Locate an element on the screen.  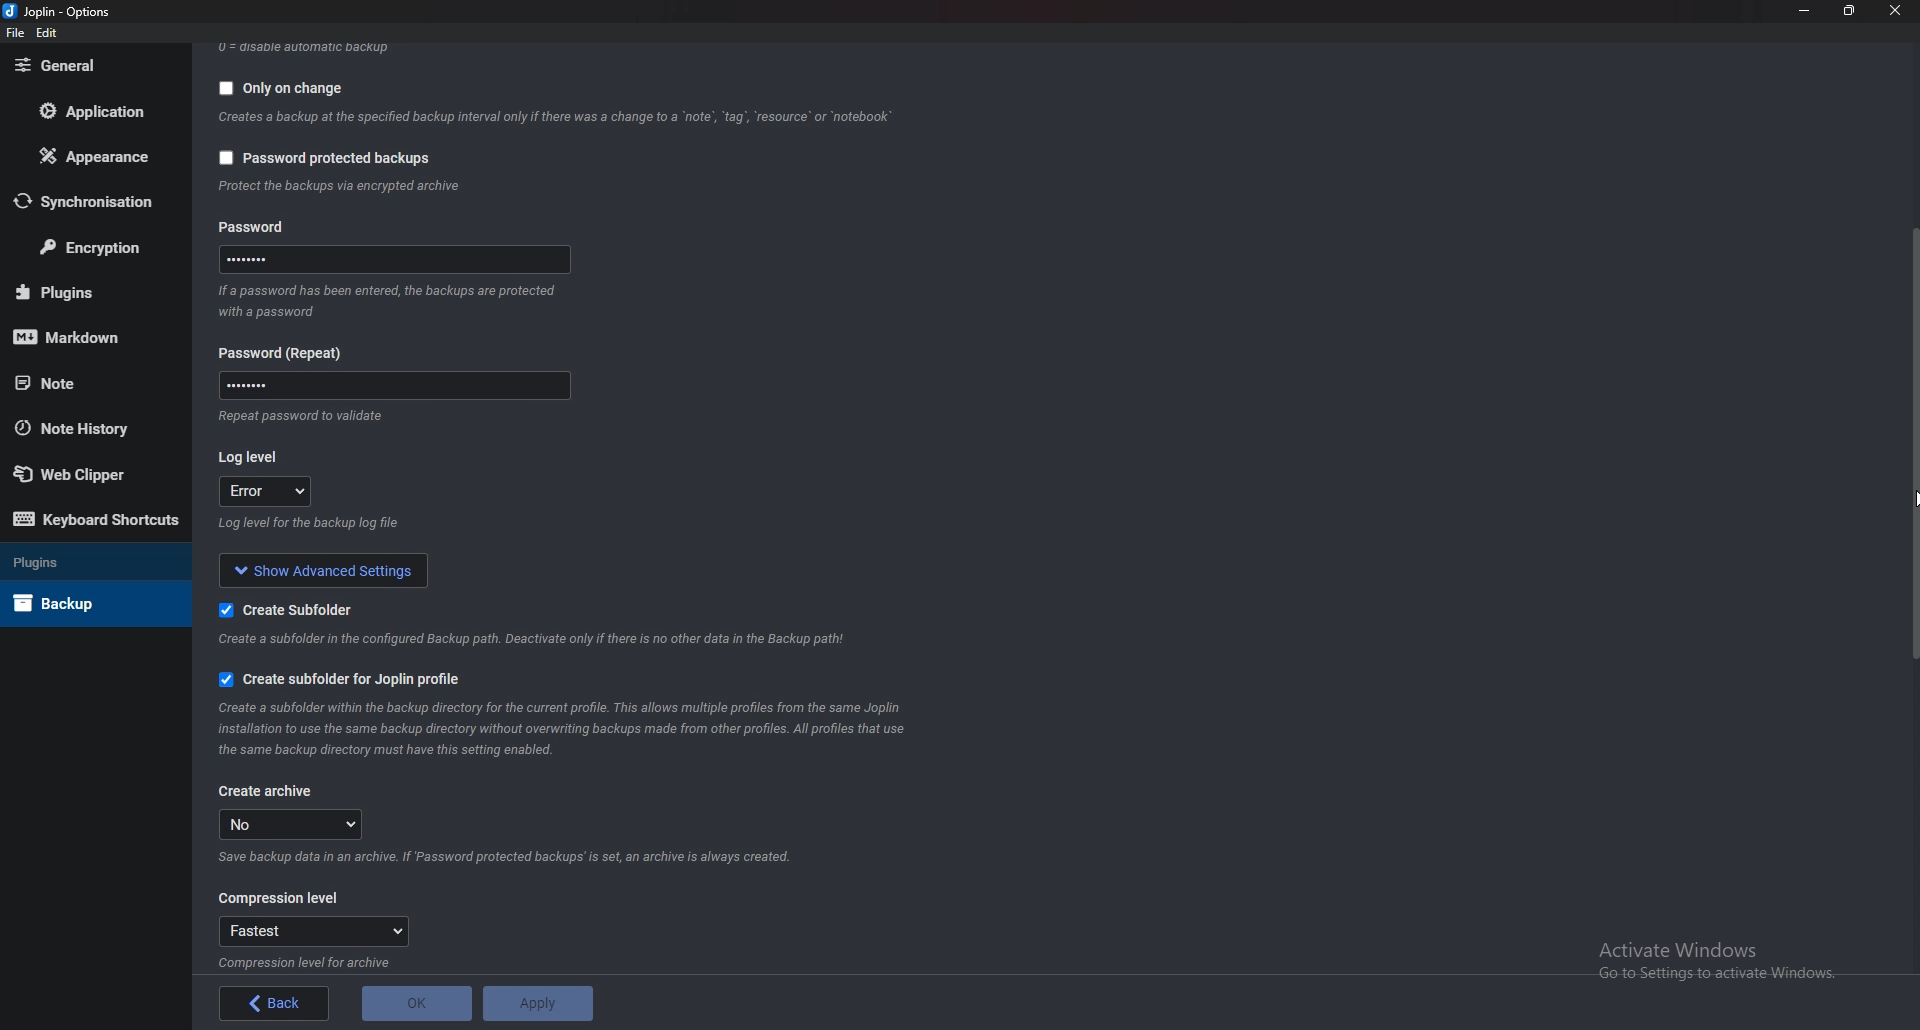
password is located at coordinates (257, 226).